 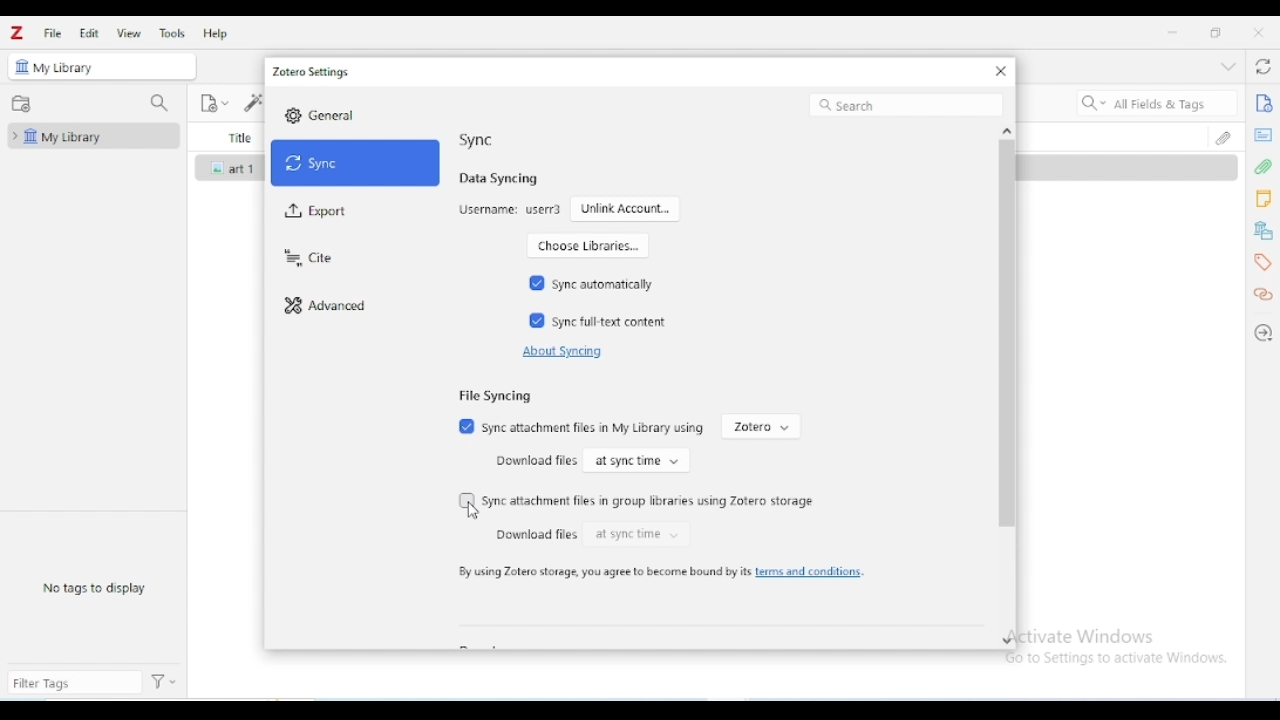 I want to click on info, so click(x=1264, y=102).